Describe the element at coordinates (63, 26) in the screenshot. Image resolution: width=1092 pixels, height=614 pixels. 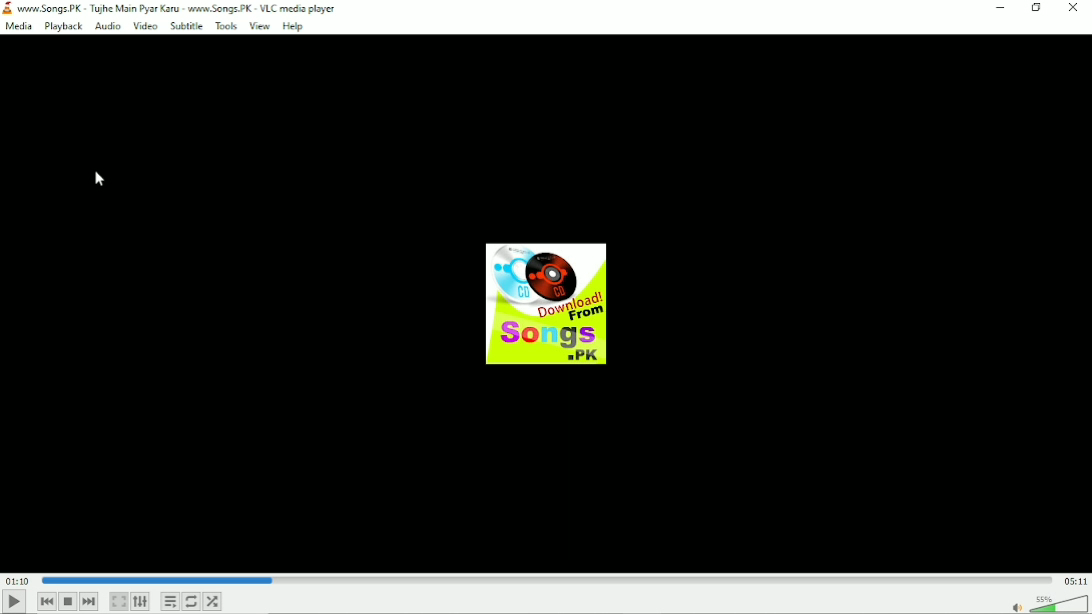
I see `Playback` at that location.